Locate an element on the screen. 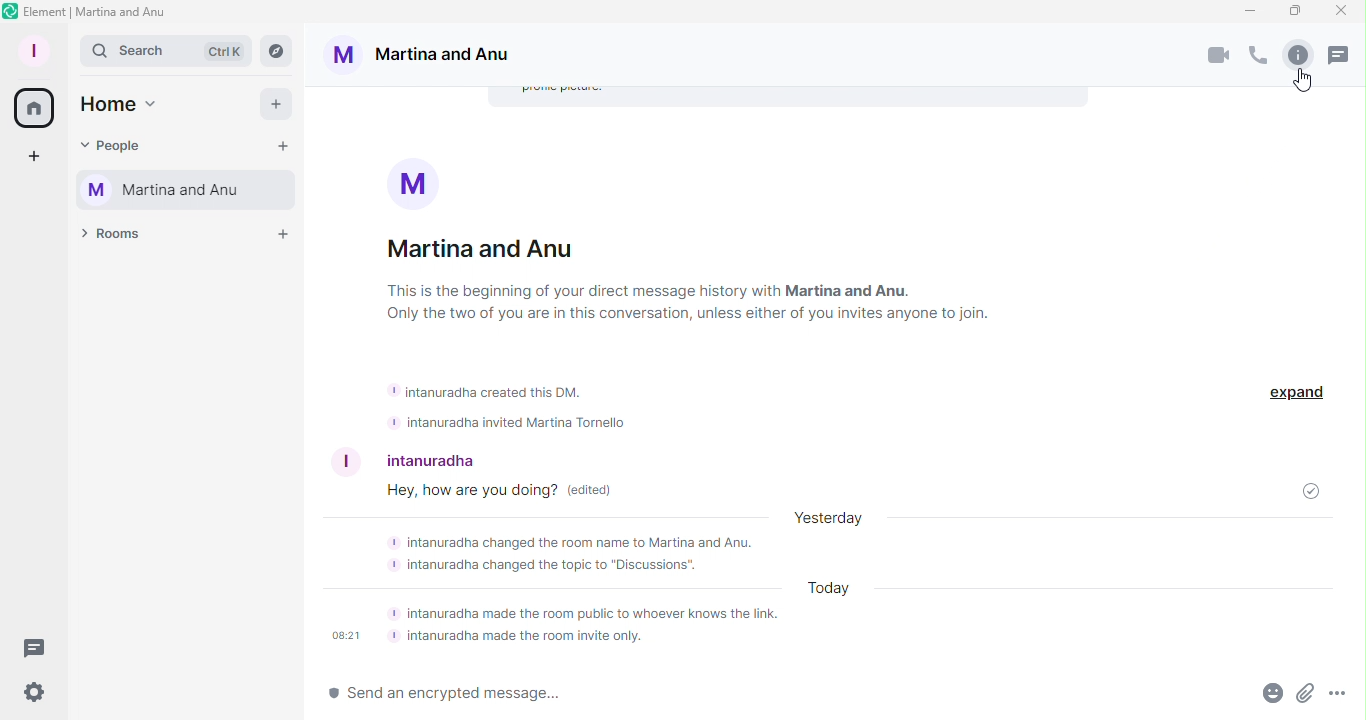 This screenshot has height=720, width=1366. Maximize is located at coordinates (1293, 12).